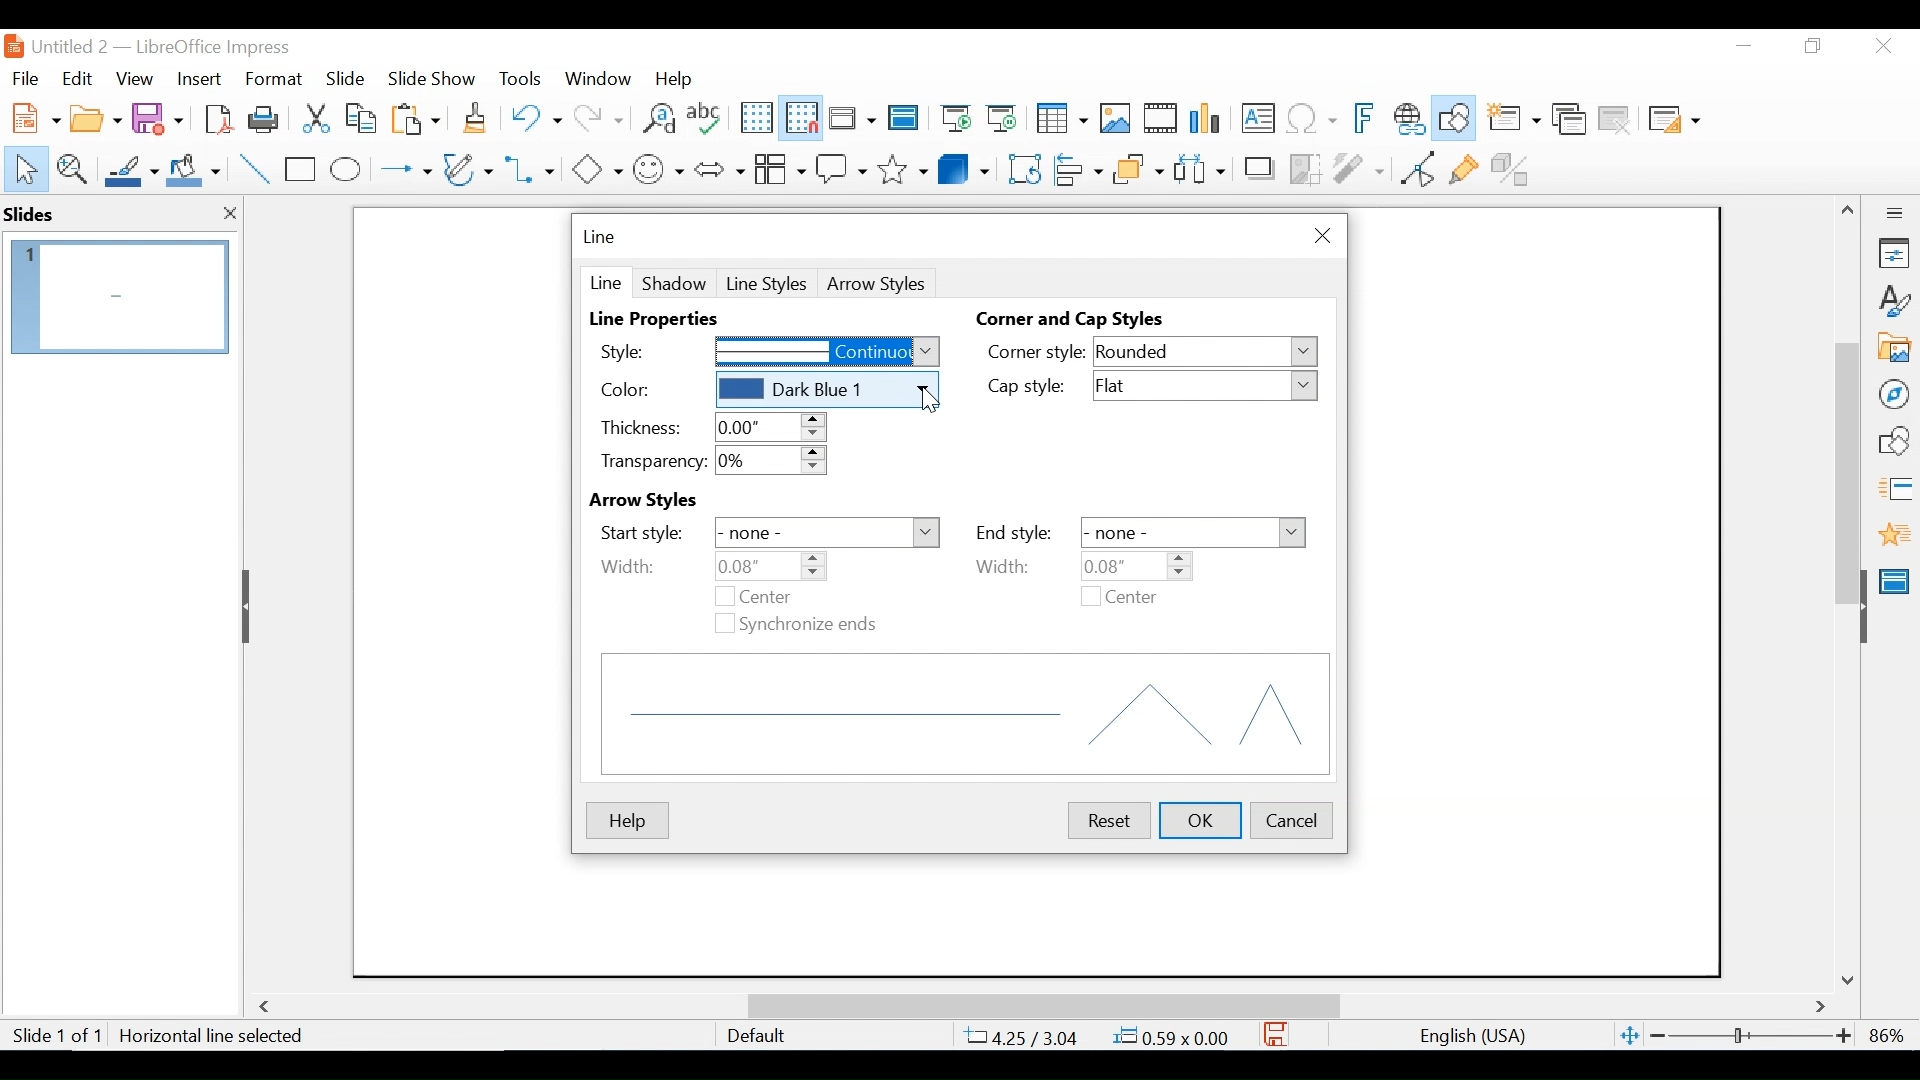 The image size is (1920, 1080). What do you see at coordinates (755, 1036) in the screenshot?
I see `Default` at bounding box center [755, 1036].